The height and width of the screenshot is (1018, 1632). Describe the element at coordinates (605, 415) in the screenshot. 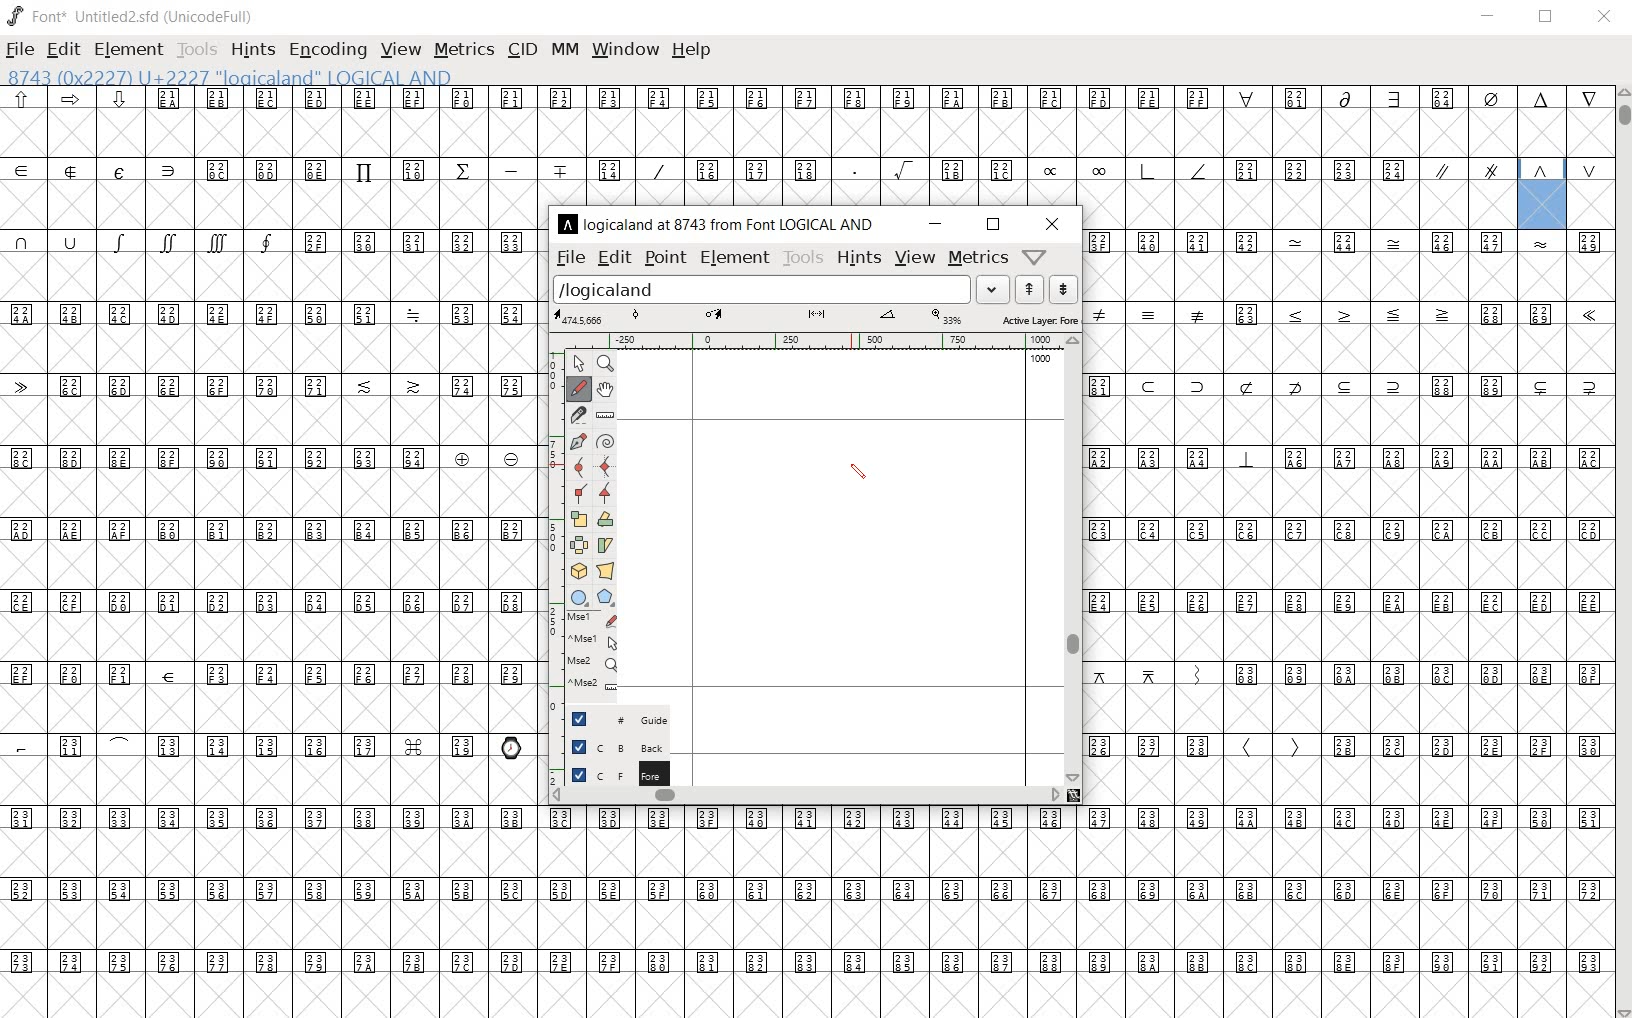

I see `measure a distance, angle between points` at that location.